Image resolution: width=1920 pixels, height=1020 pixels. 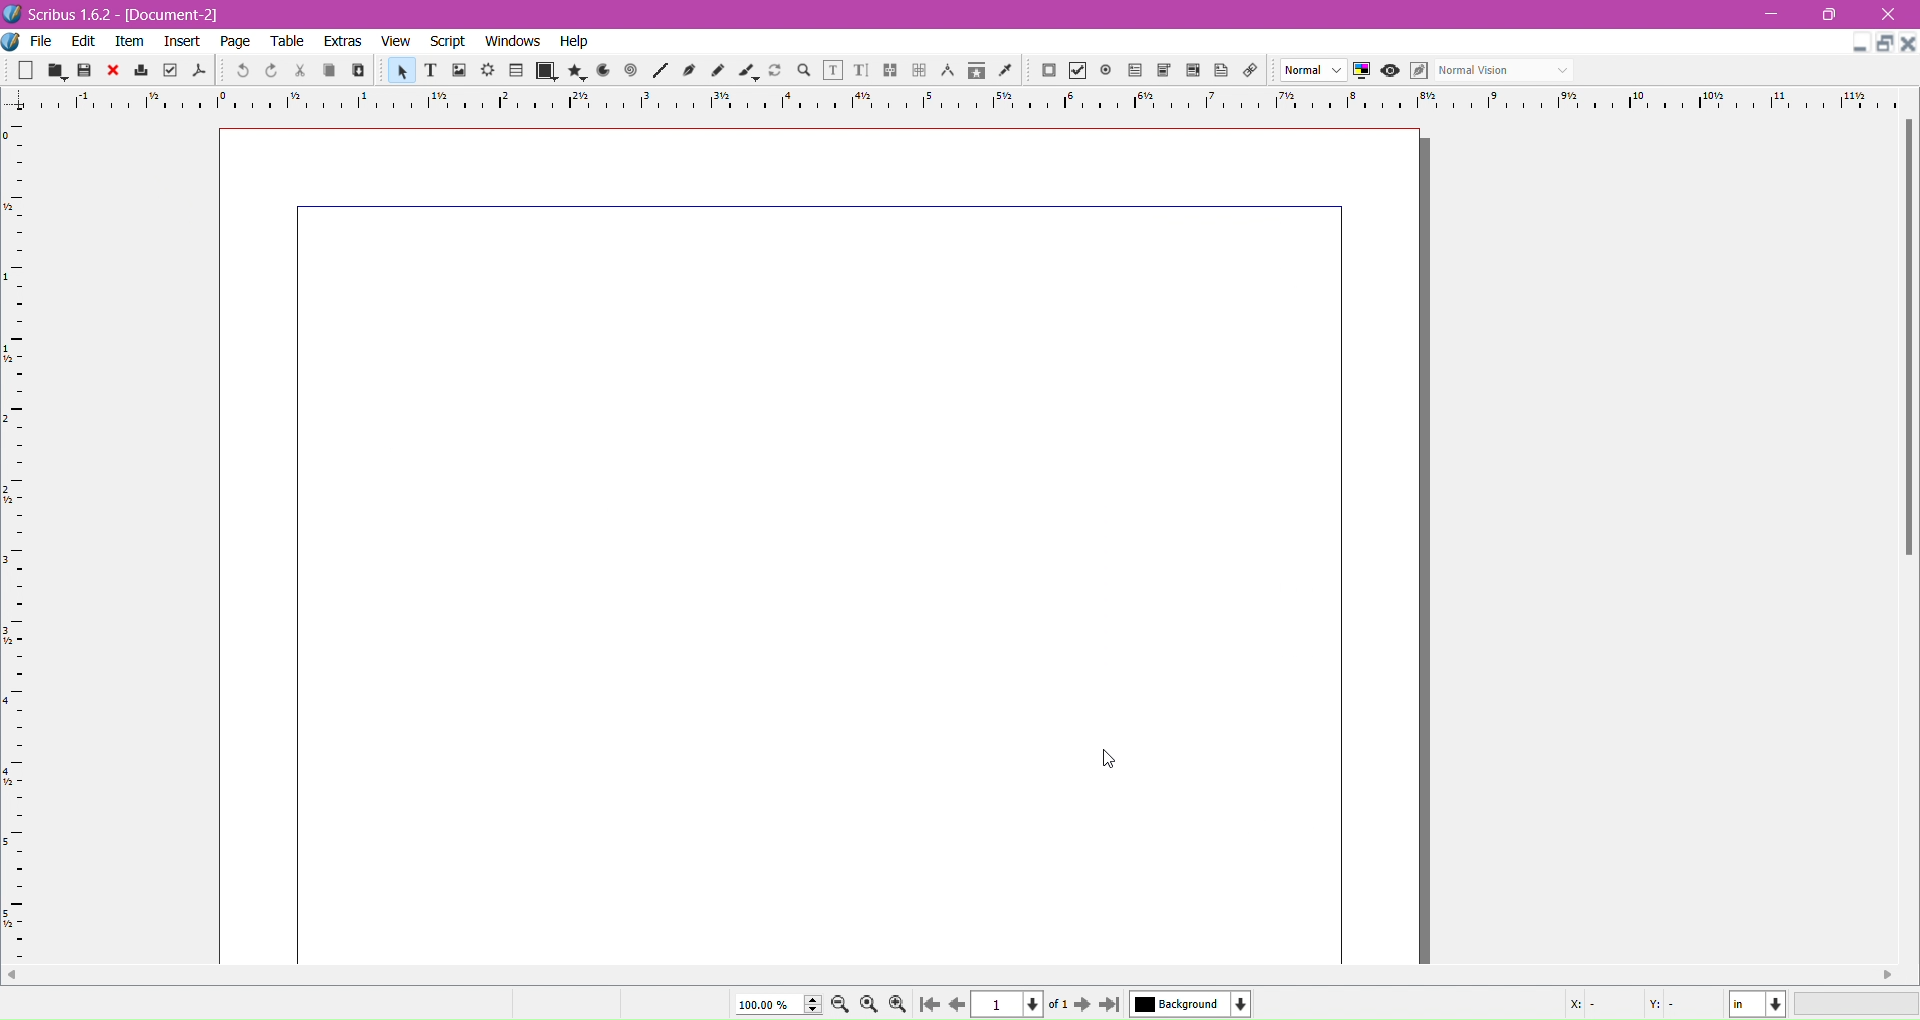 I want to click on open folder, so click(x=56, y=72).